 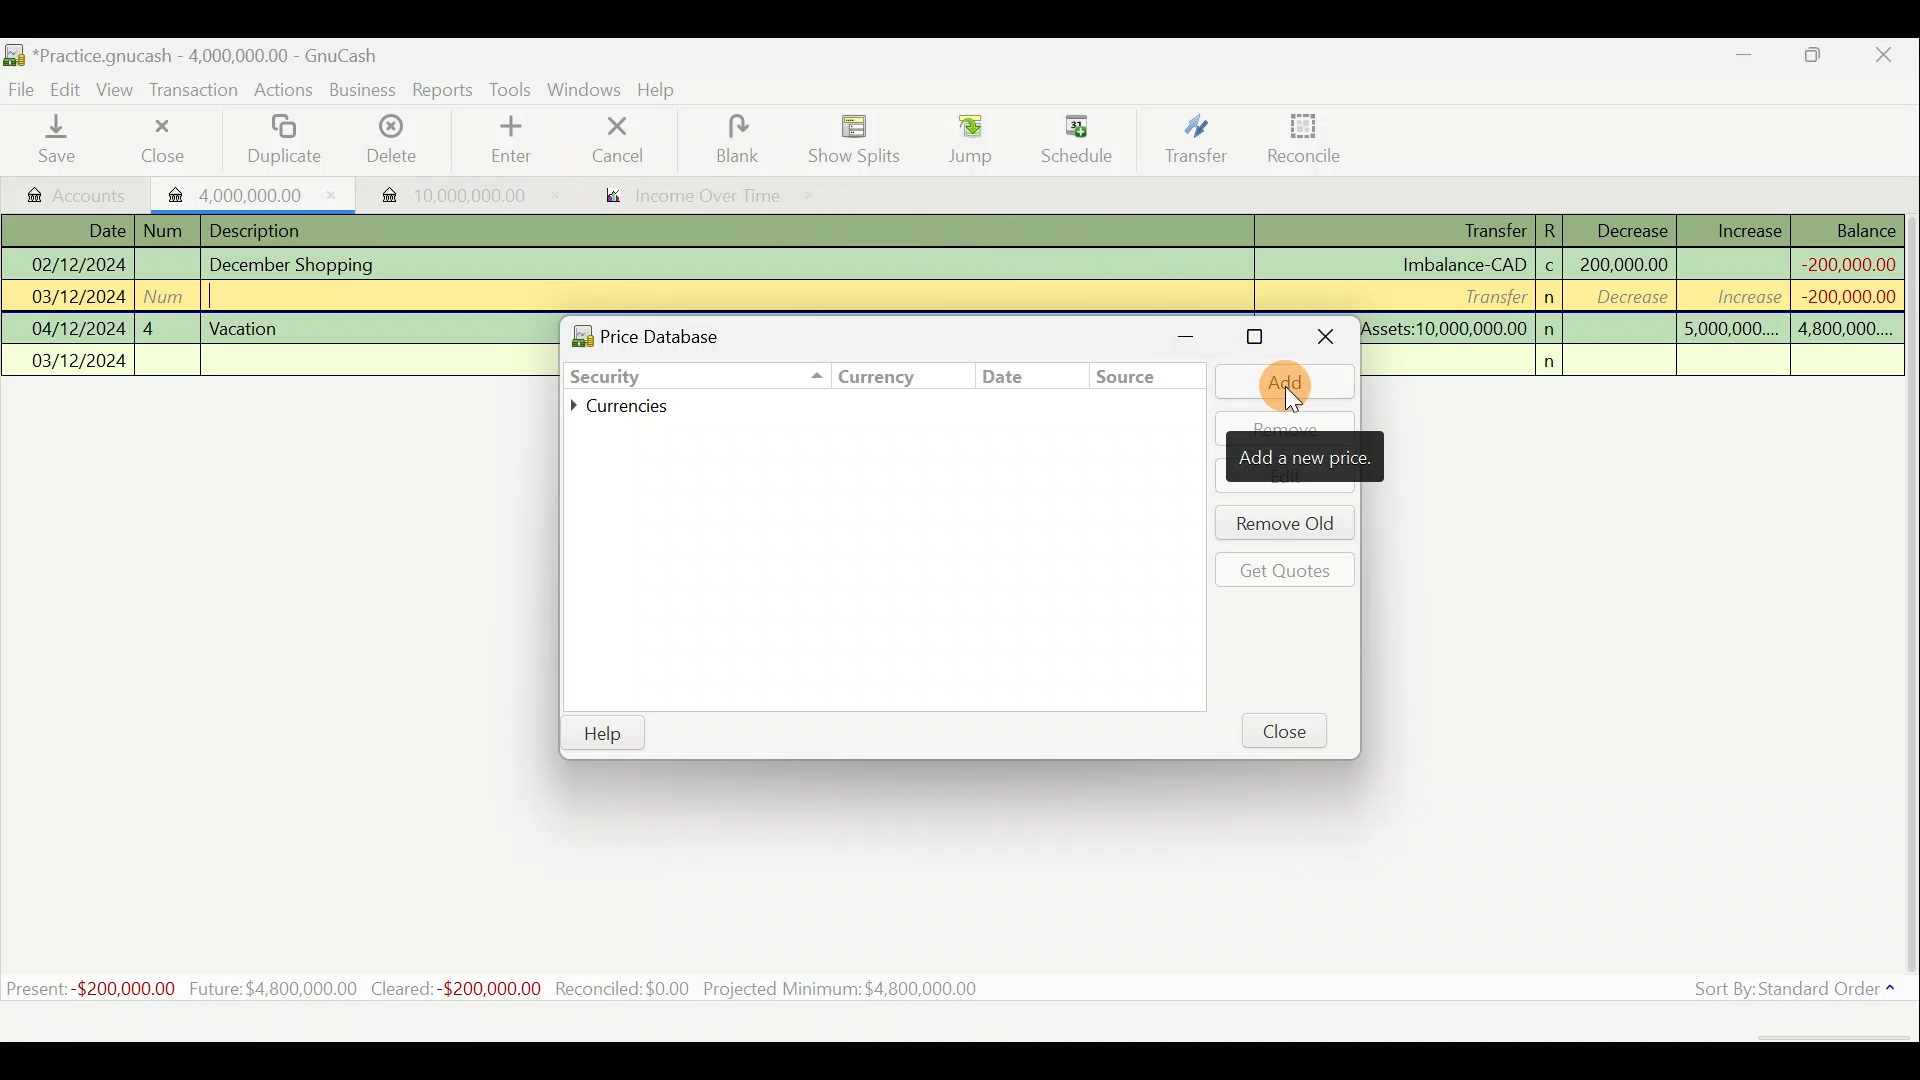 What do you see at coordinates (518, 141) in the screenshot?
I see `enter` at bounding box center [518, 141].